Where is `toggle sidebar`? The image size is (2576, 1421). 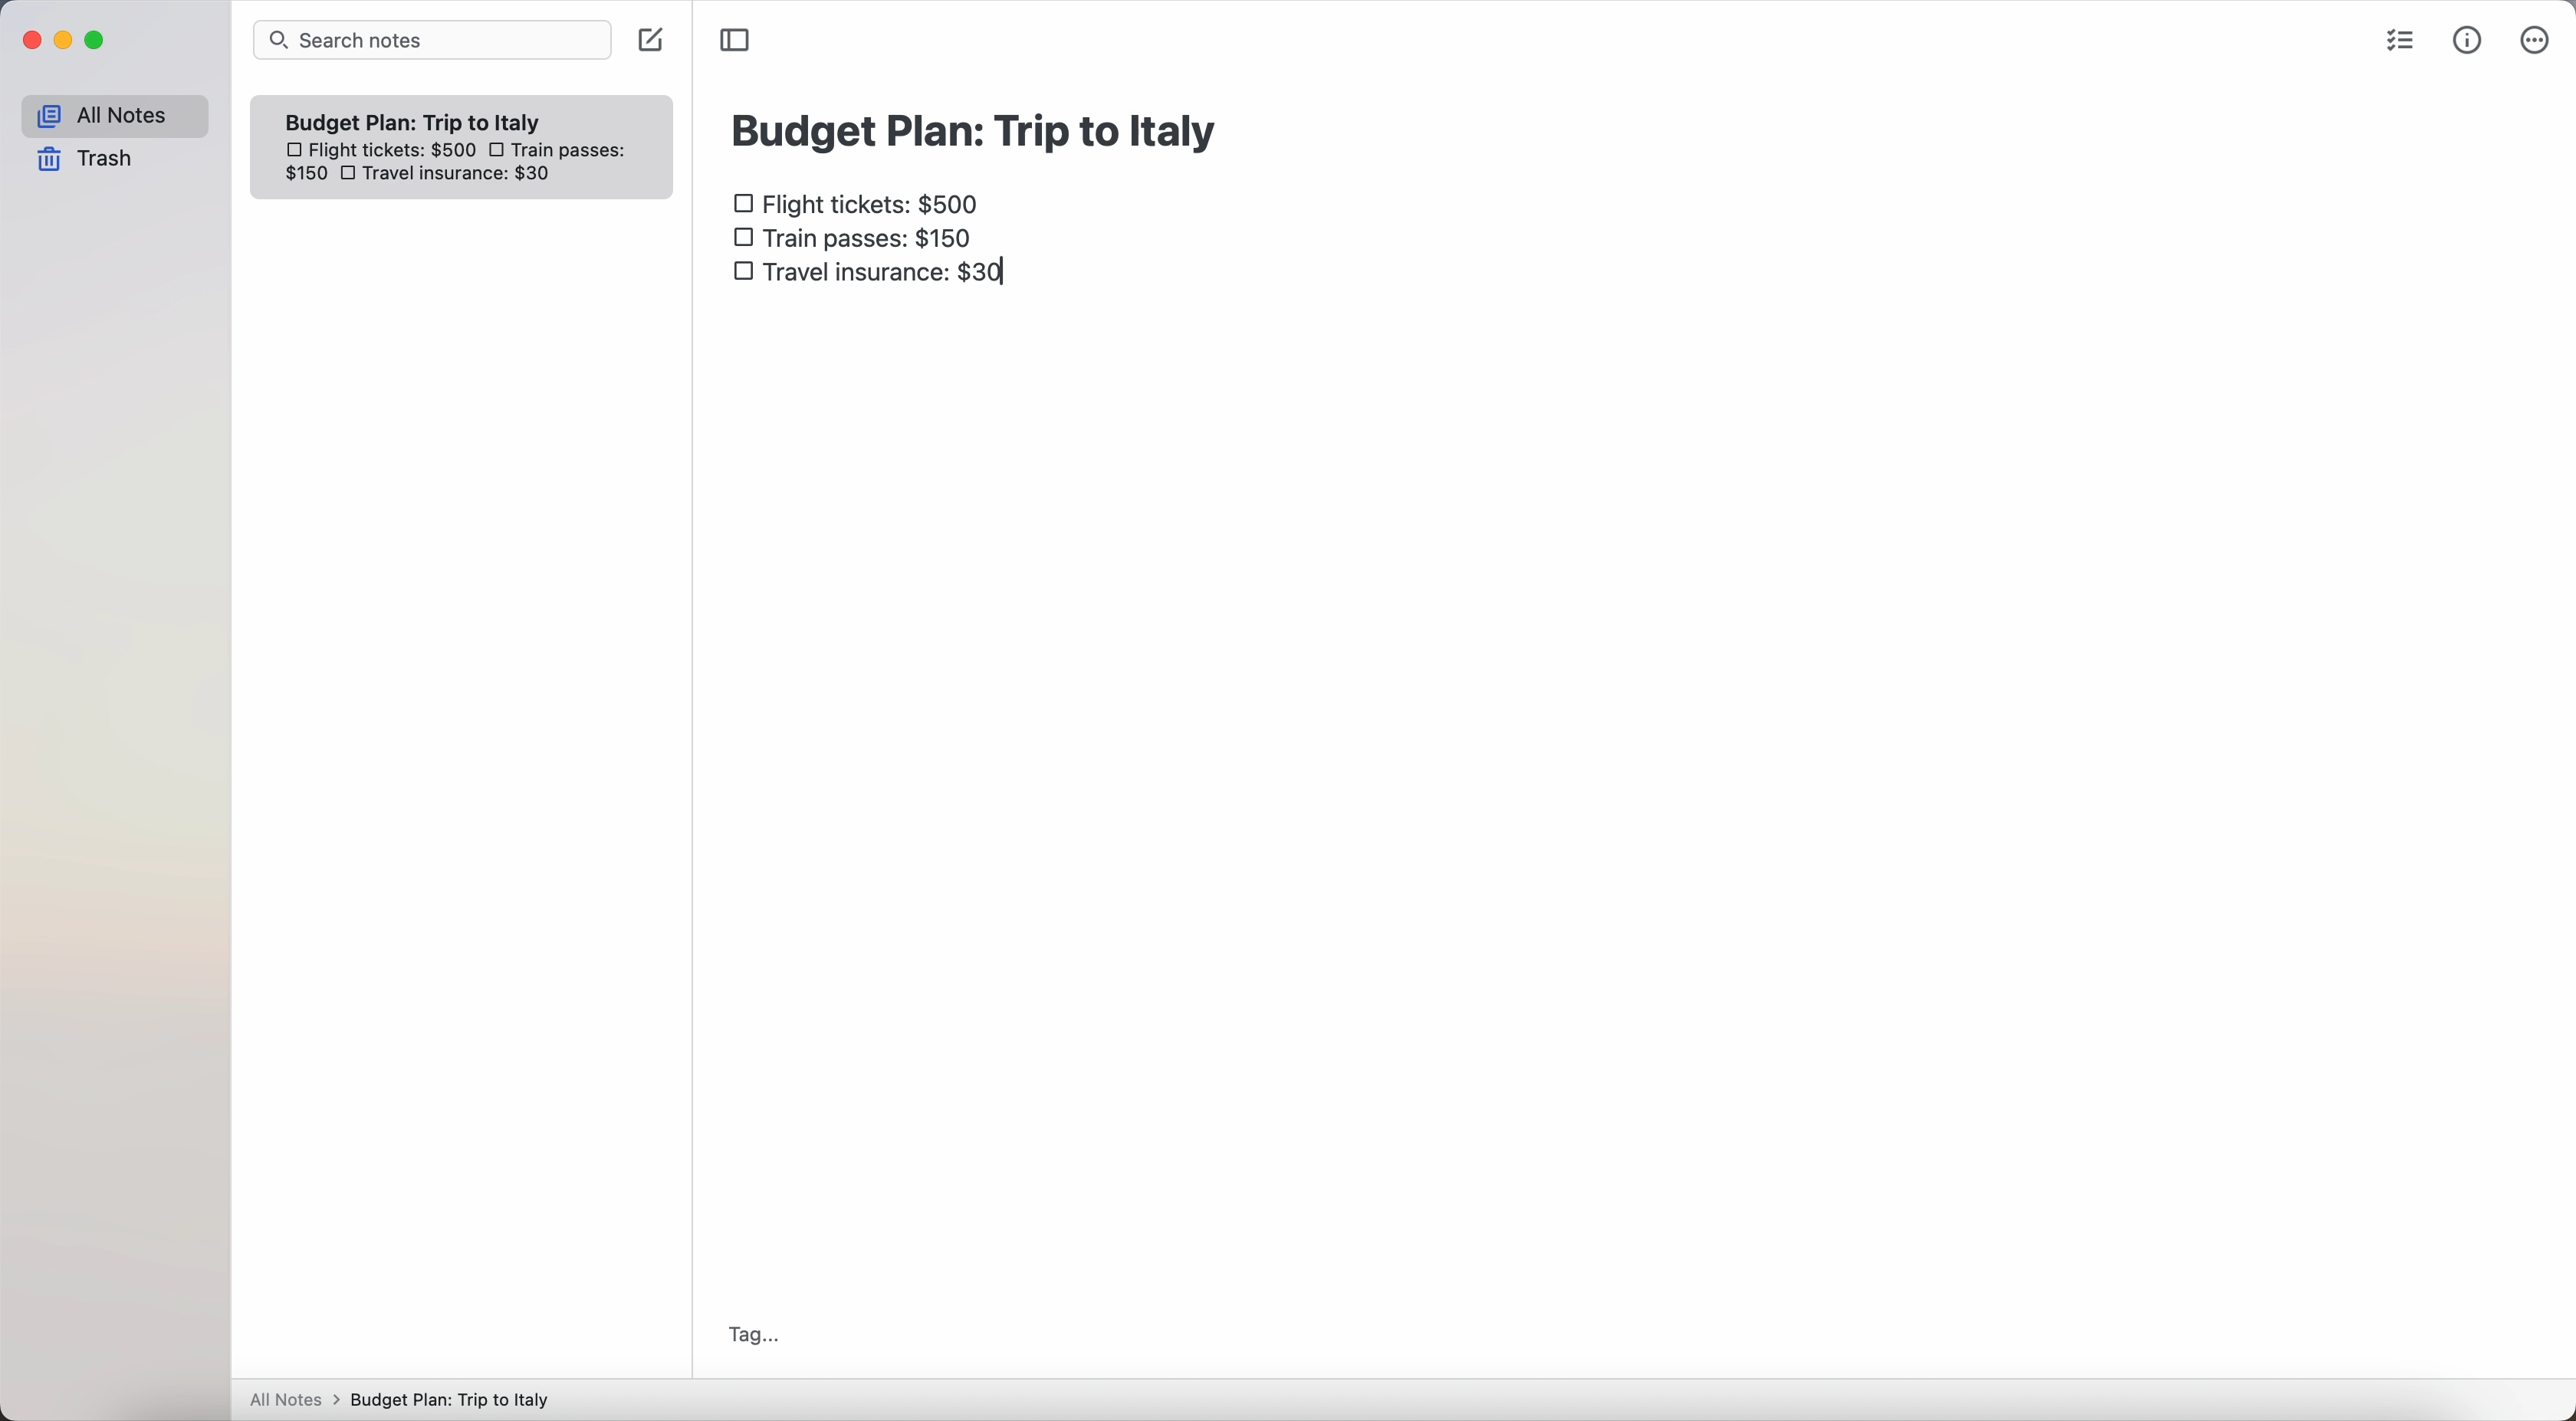 toggle sidebar is located at coordinates (736, 39).